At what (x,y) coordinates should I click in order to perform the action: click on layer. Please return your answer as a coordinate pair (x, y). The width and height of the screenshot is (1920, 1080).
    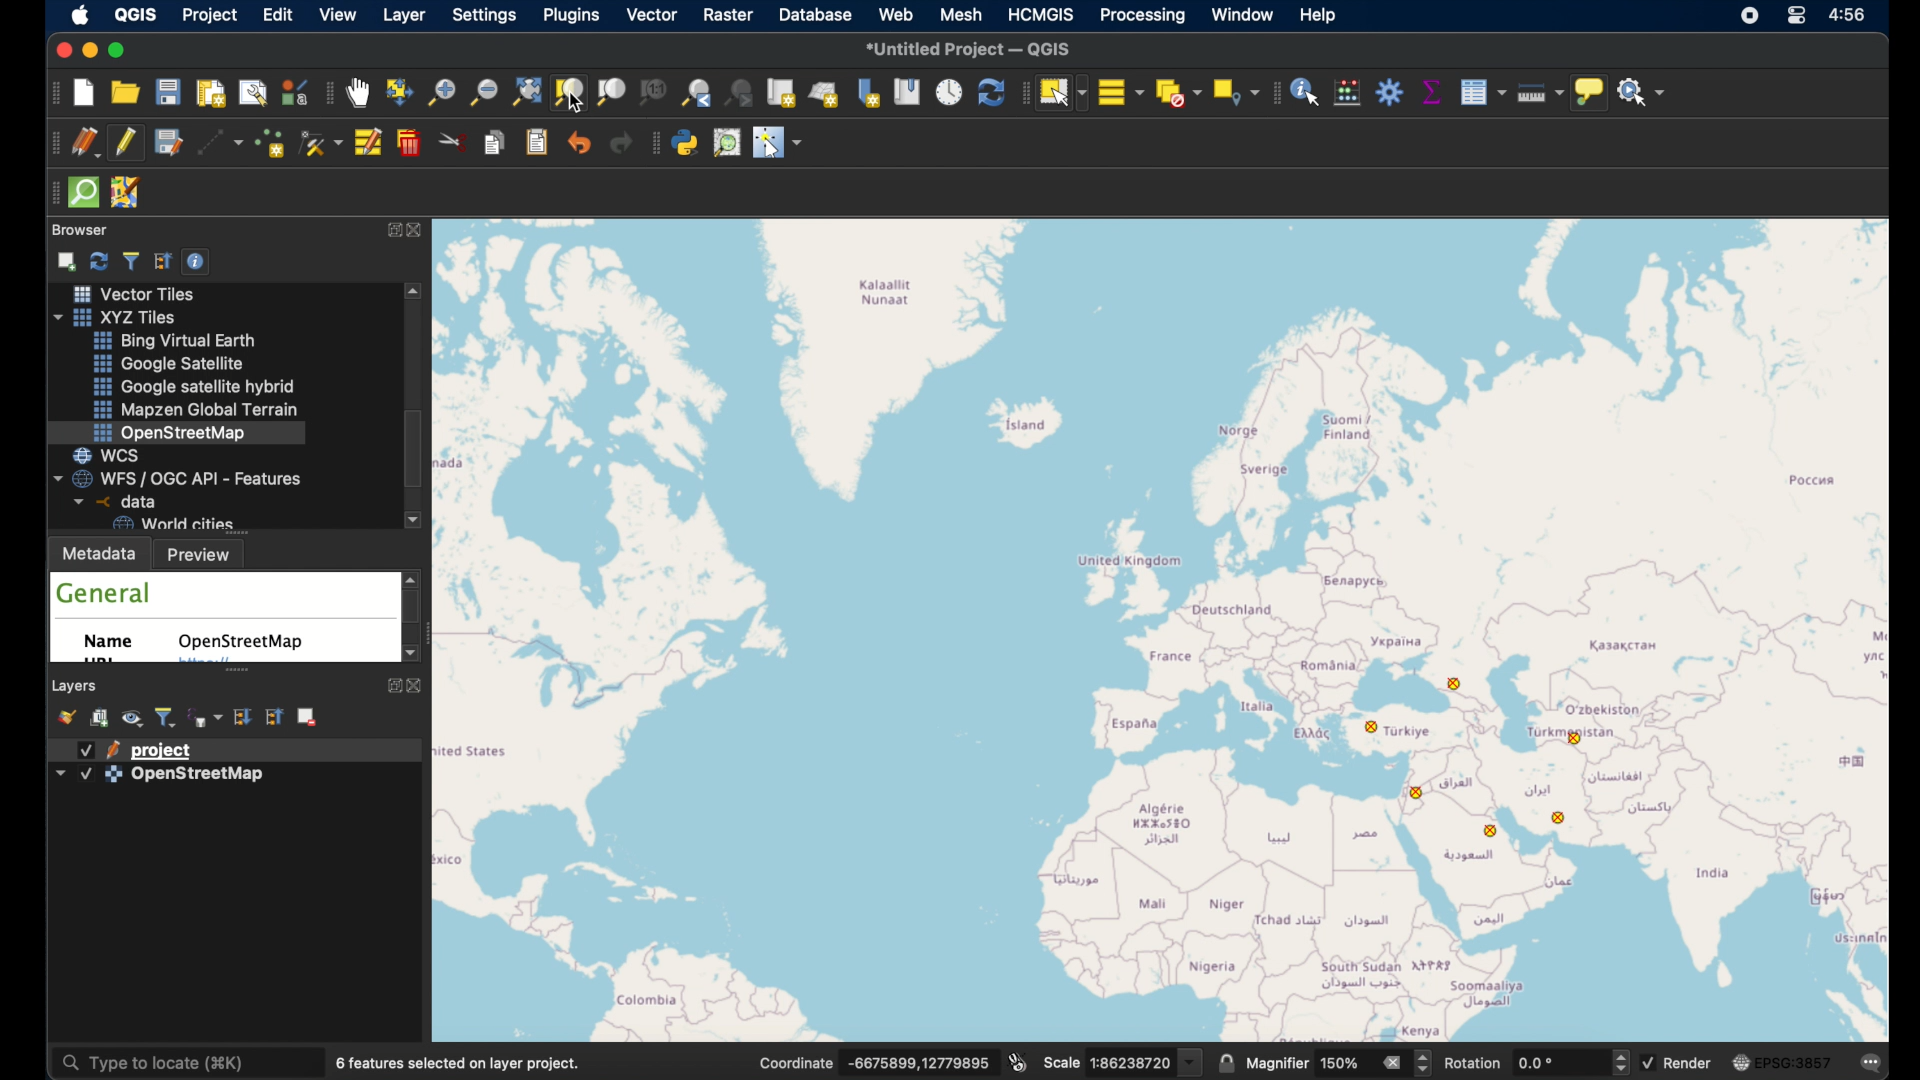
    Looking at the image, I should click on (404, 16).